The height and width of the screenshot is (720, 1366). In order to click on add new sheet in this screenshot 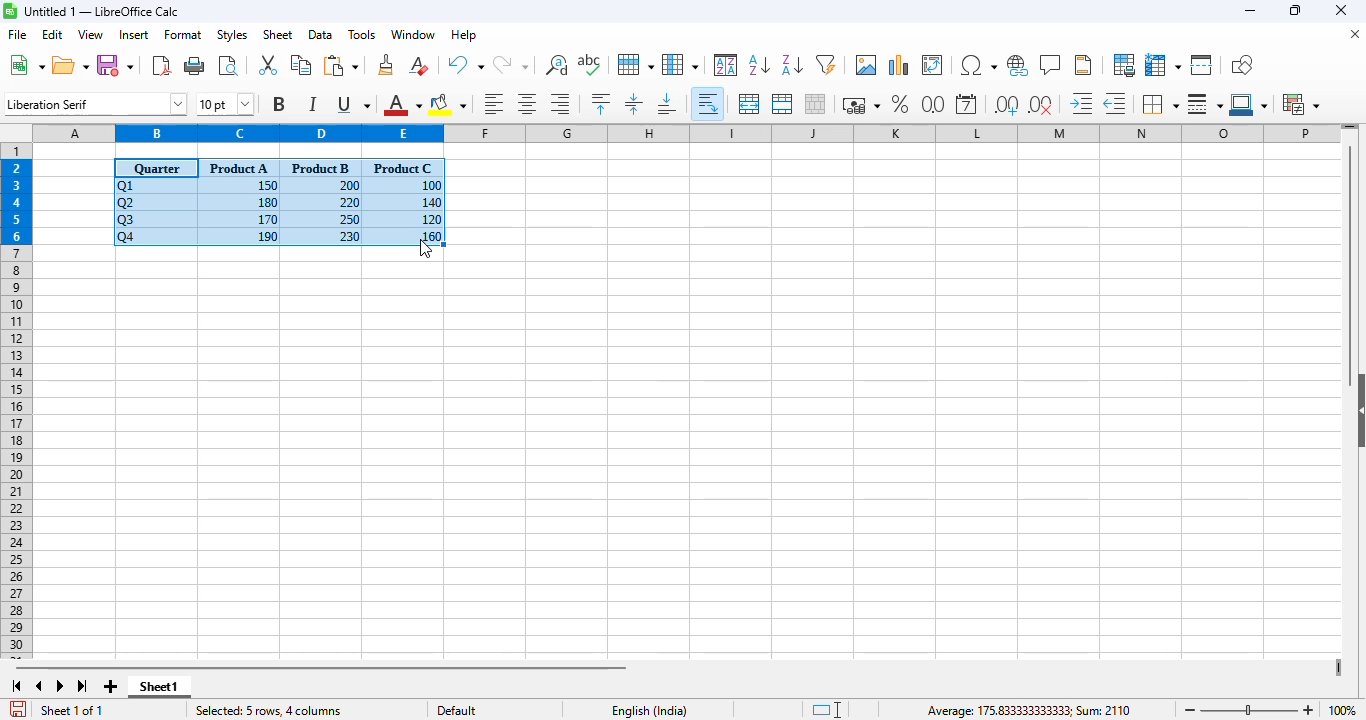, I will do `click(108, 686)`.